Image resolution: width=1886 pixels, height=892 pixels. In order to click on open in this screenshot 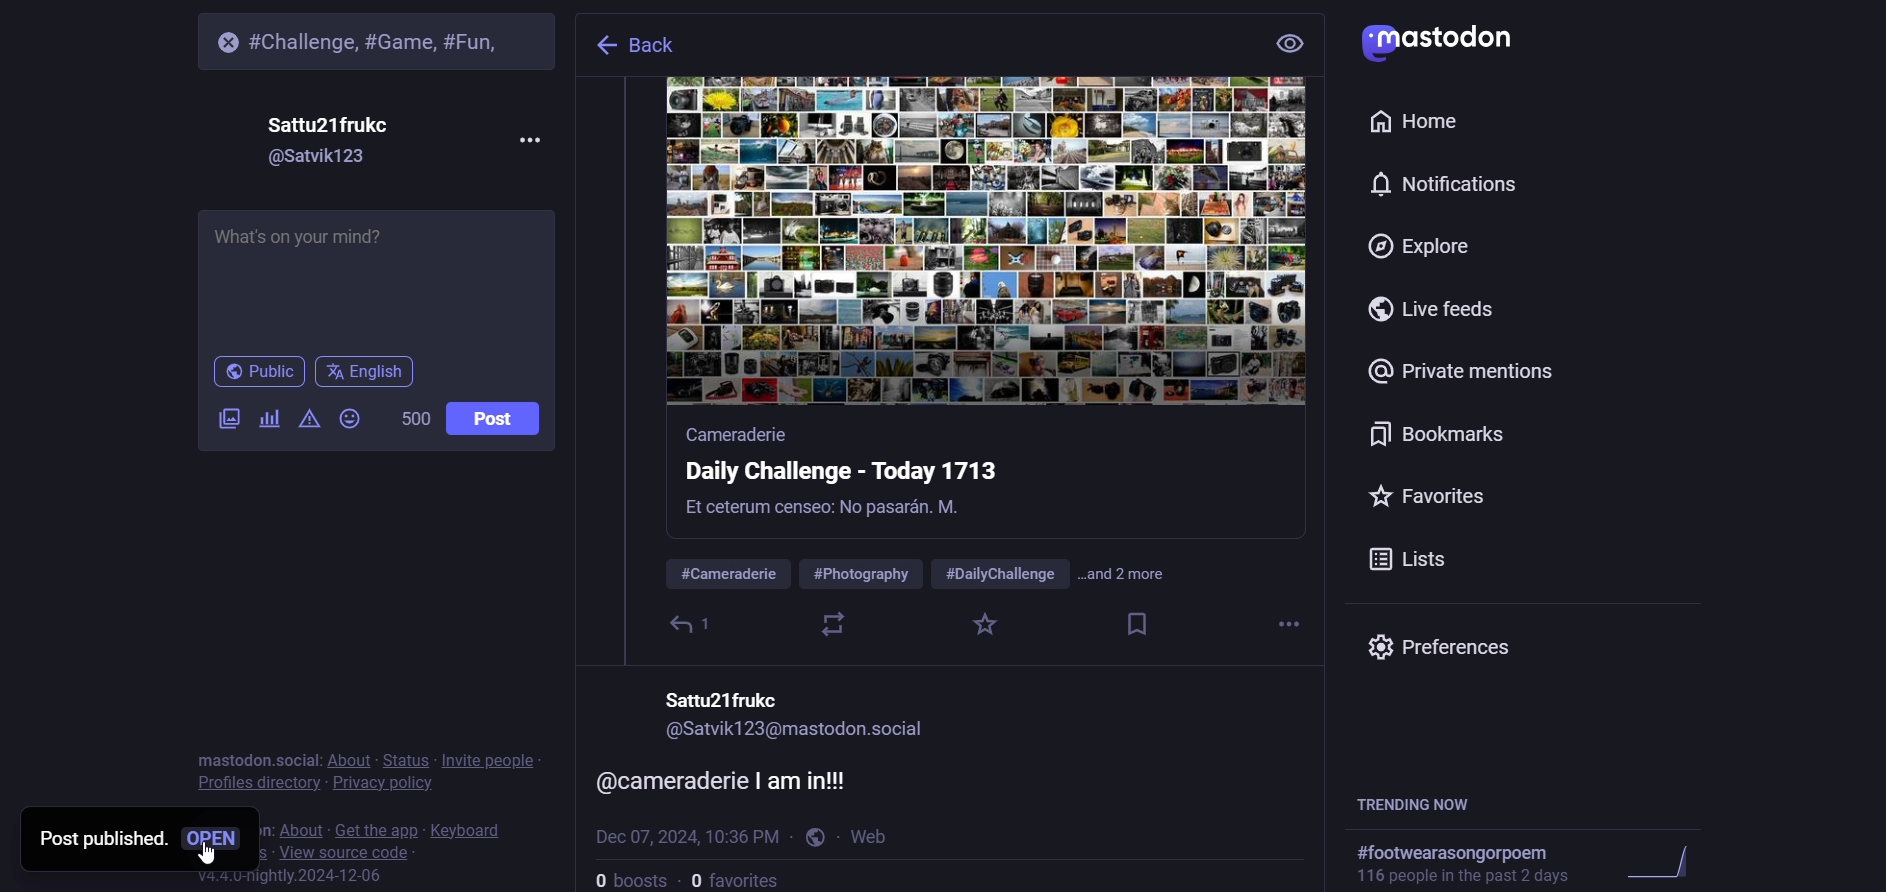, I will do `click(215, 835)`.